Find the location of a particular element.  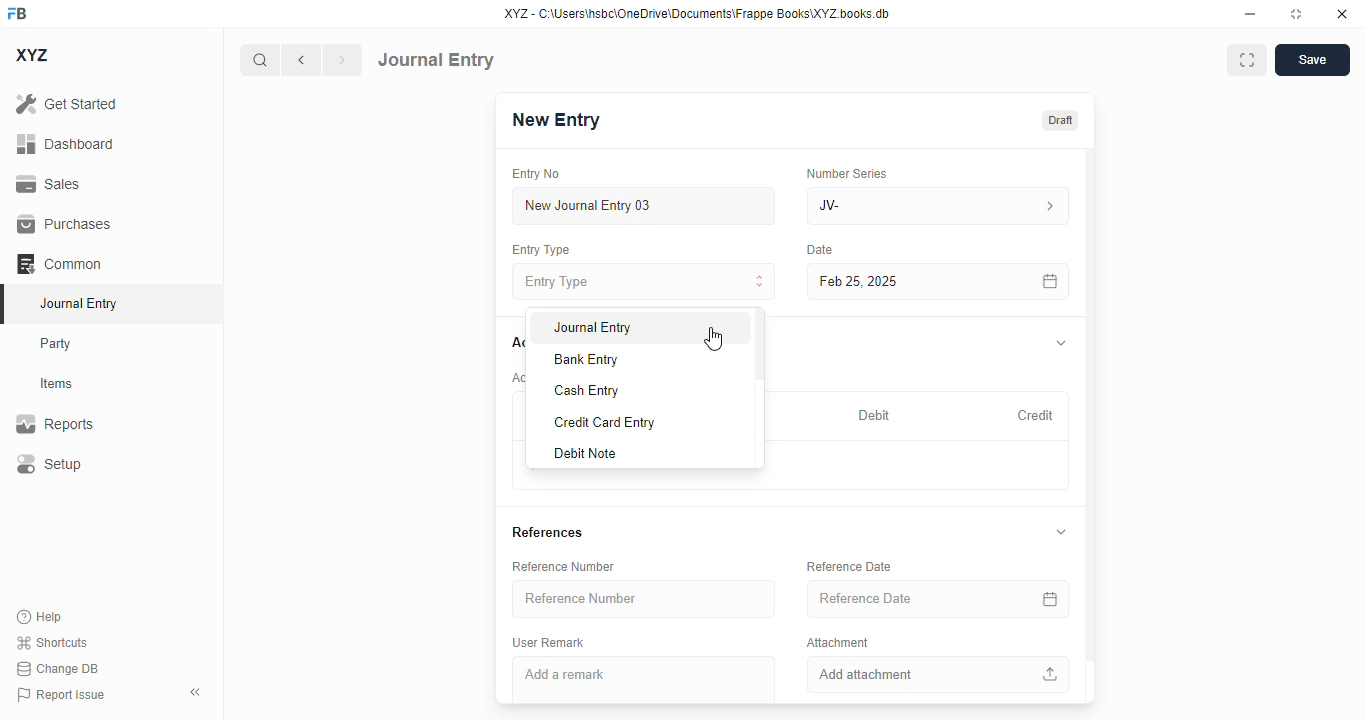

items is located at coordinates (57, 384).